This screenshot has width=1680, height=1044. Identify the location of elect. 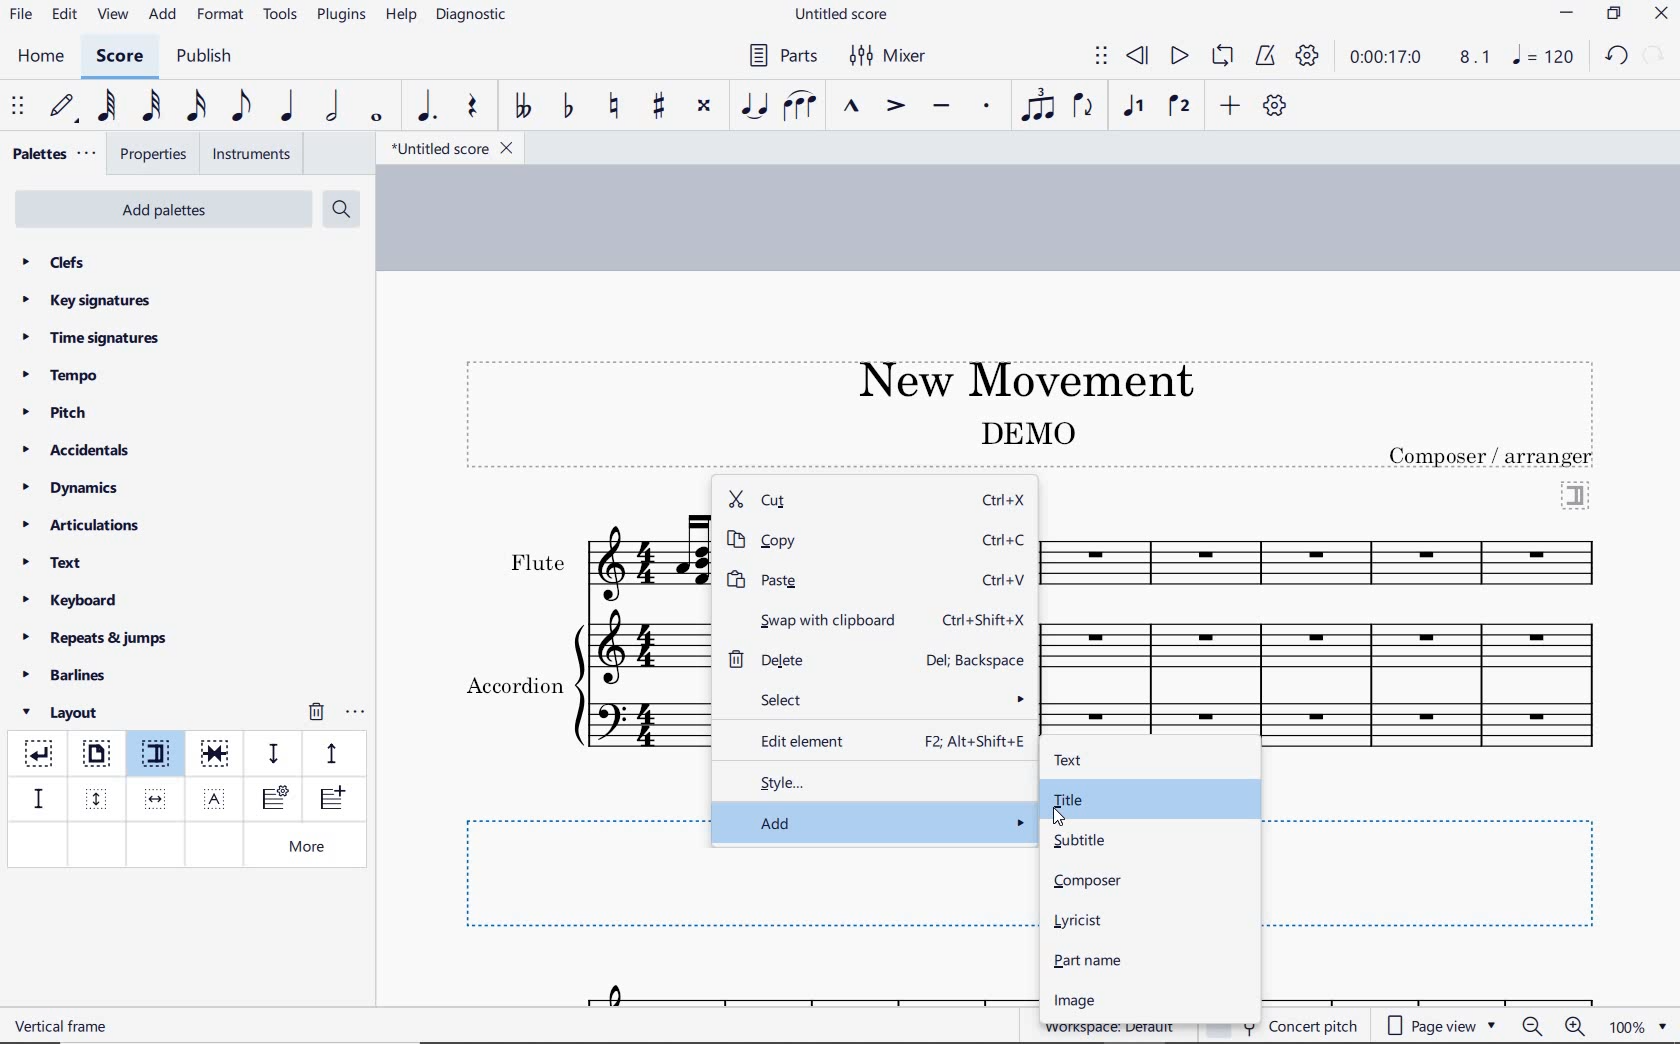
(880, 698).